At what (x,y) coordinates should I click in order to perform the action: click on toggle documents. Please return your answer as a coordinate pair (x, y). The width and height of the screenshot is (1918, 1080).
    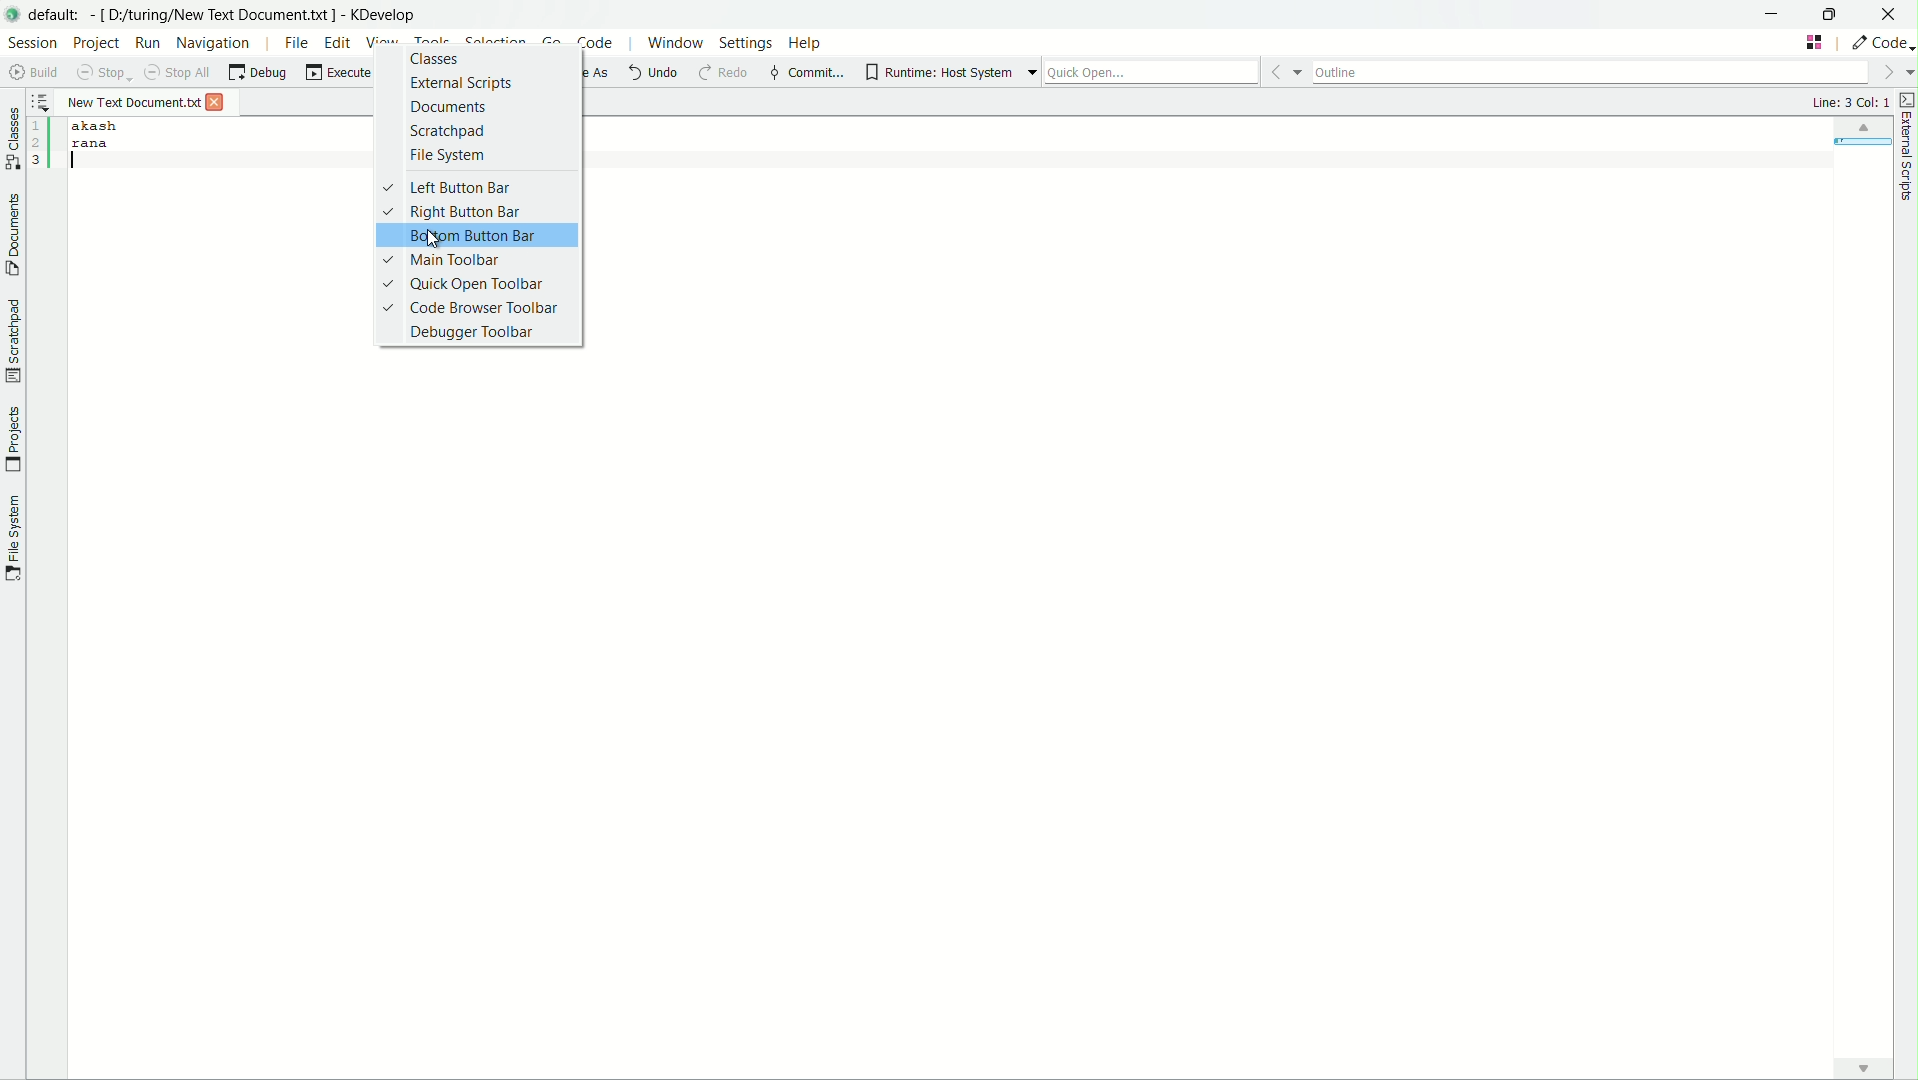
    Looking at the image, I should click on (12, 231).